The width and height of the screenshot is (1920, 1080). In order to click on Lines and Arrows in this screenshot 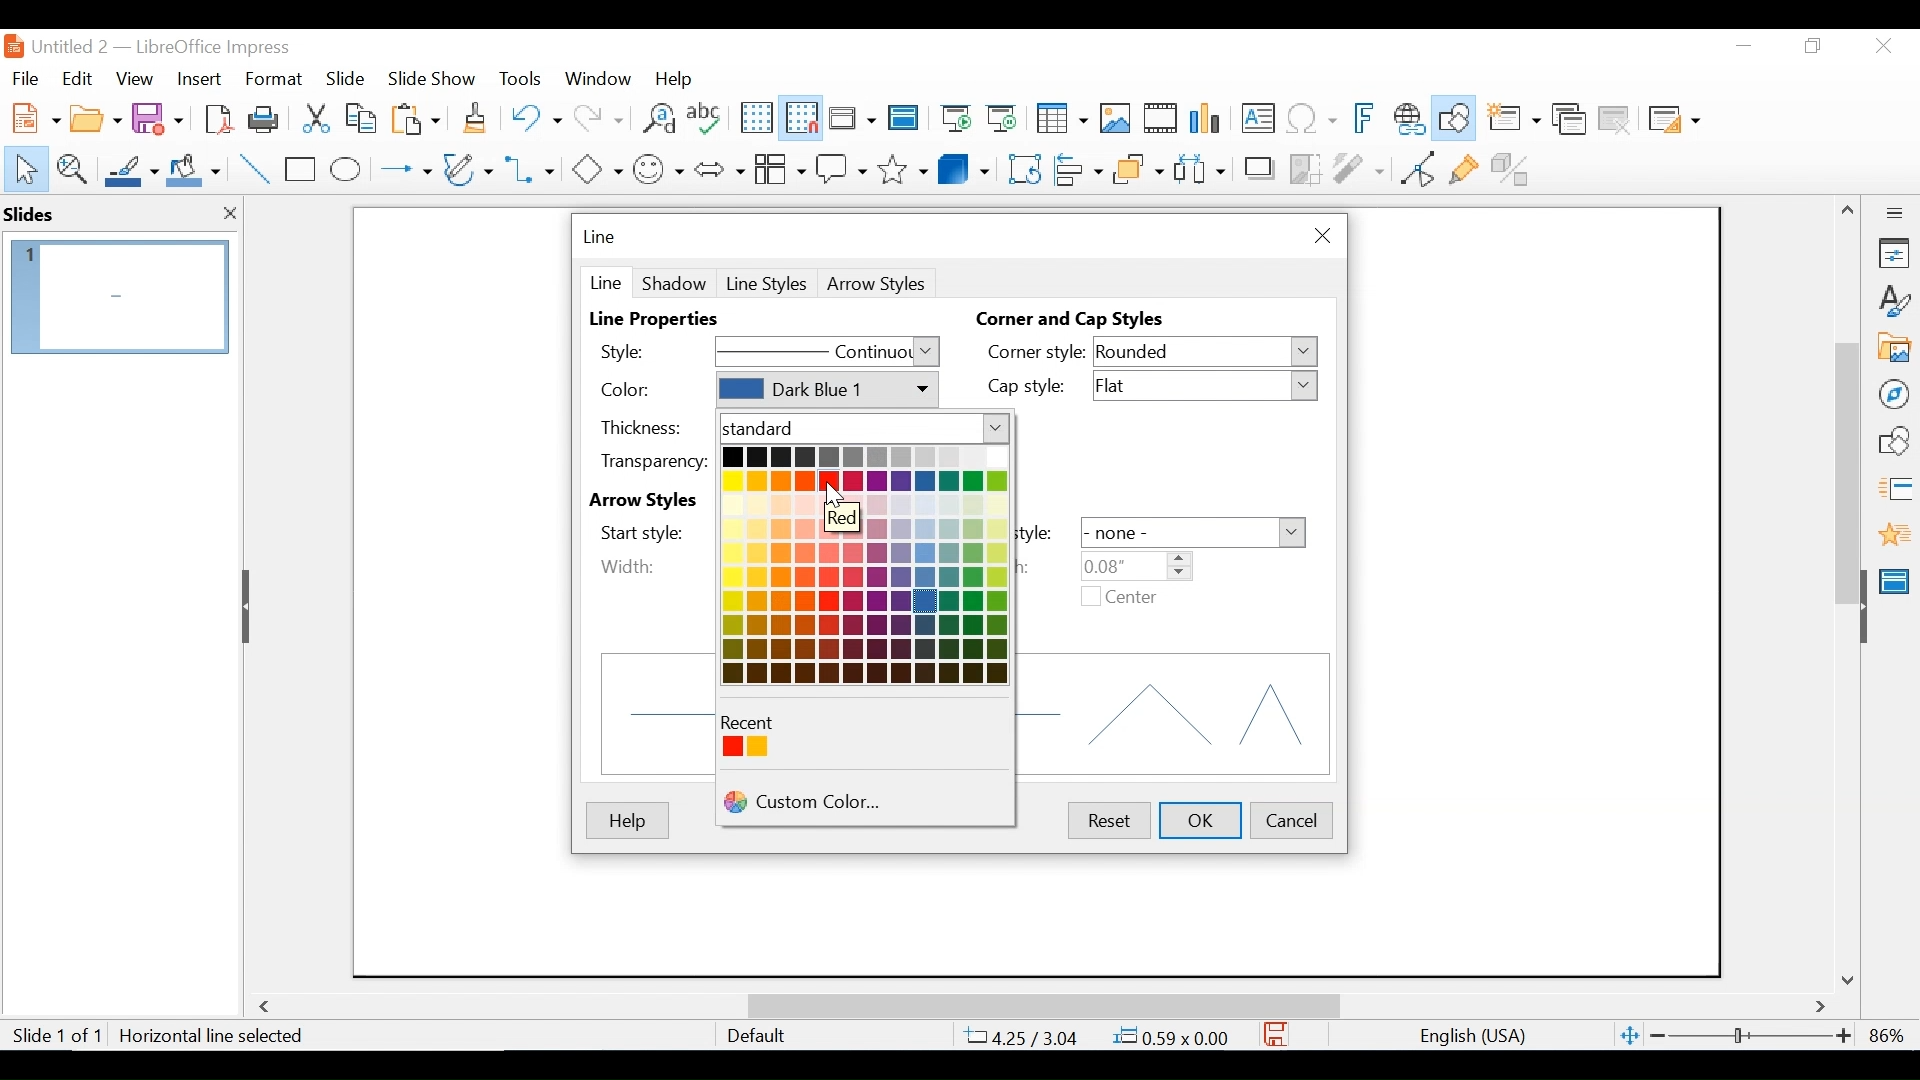, I will do `click(401, 170)`.